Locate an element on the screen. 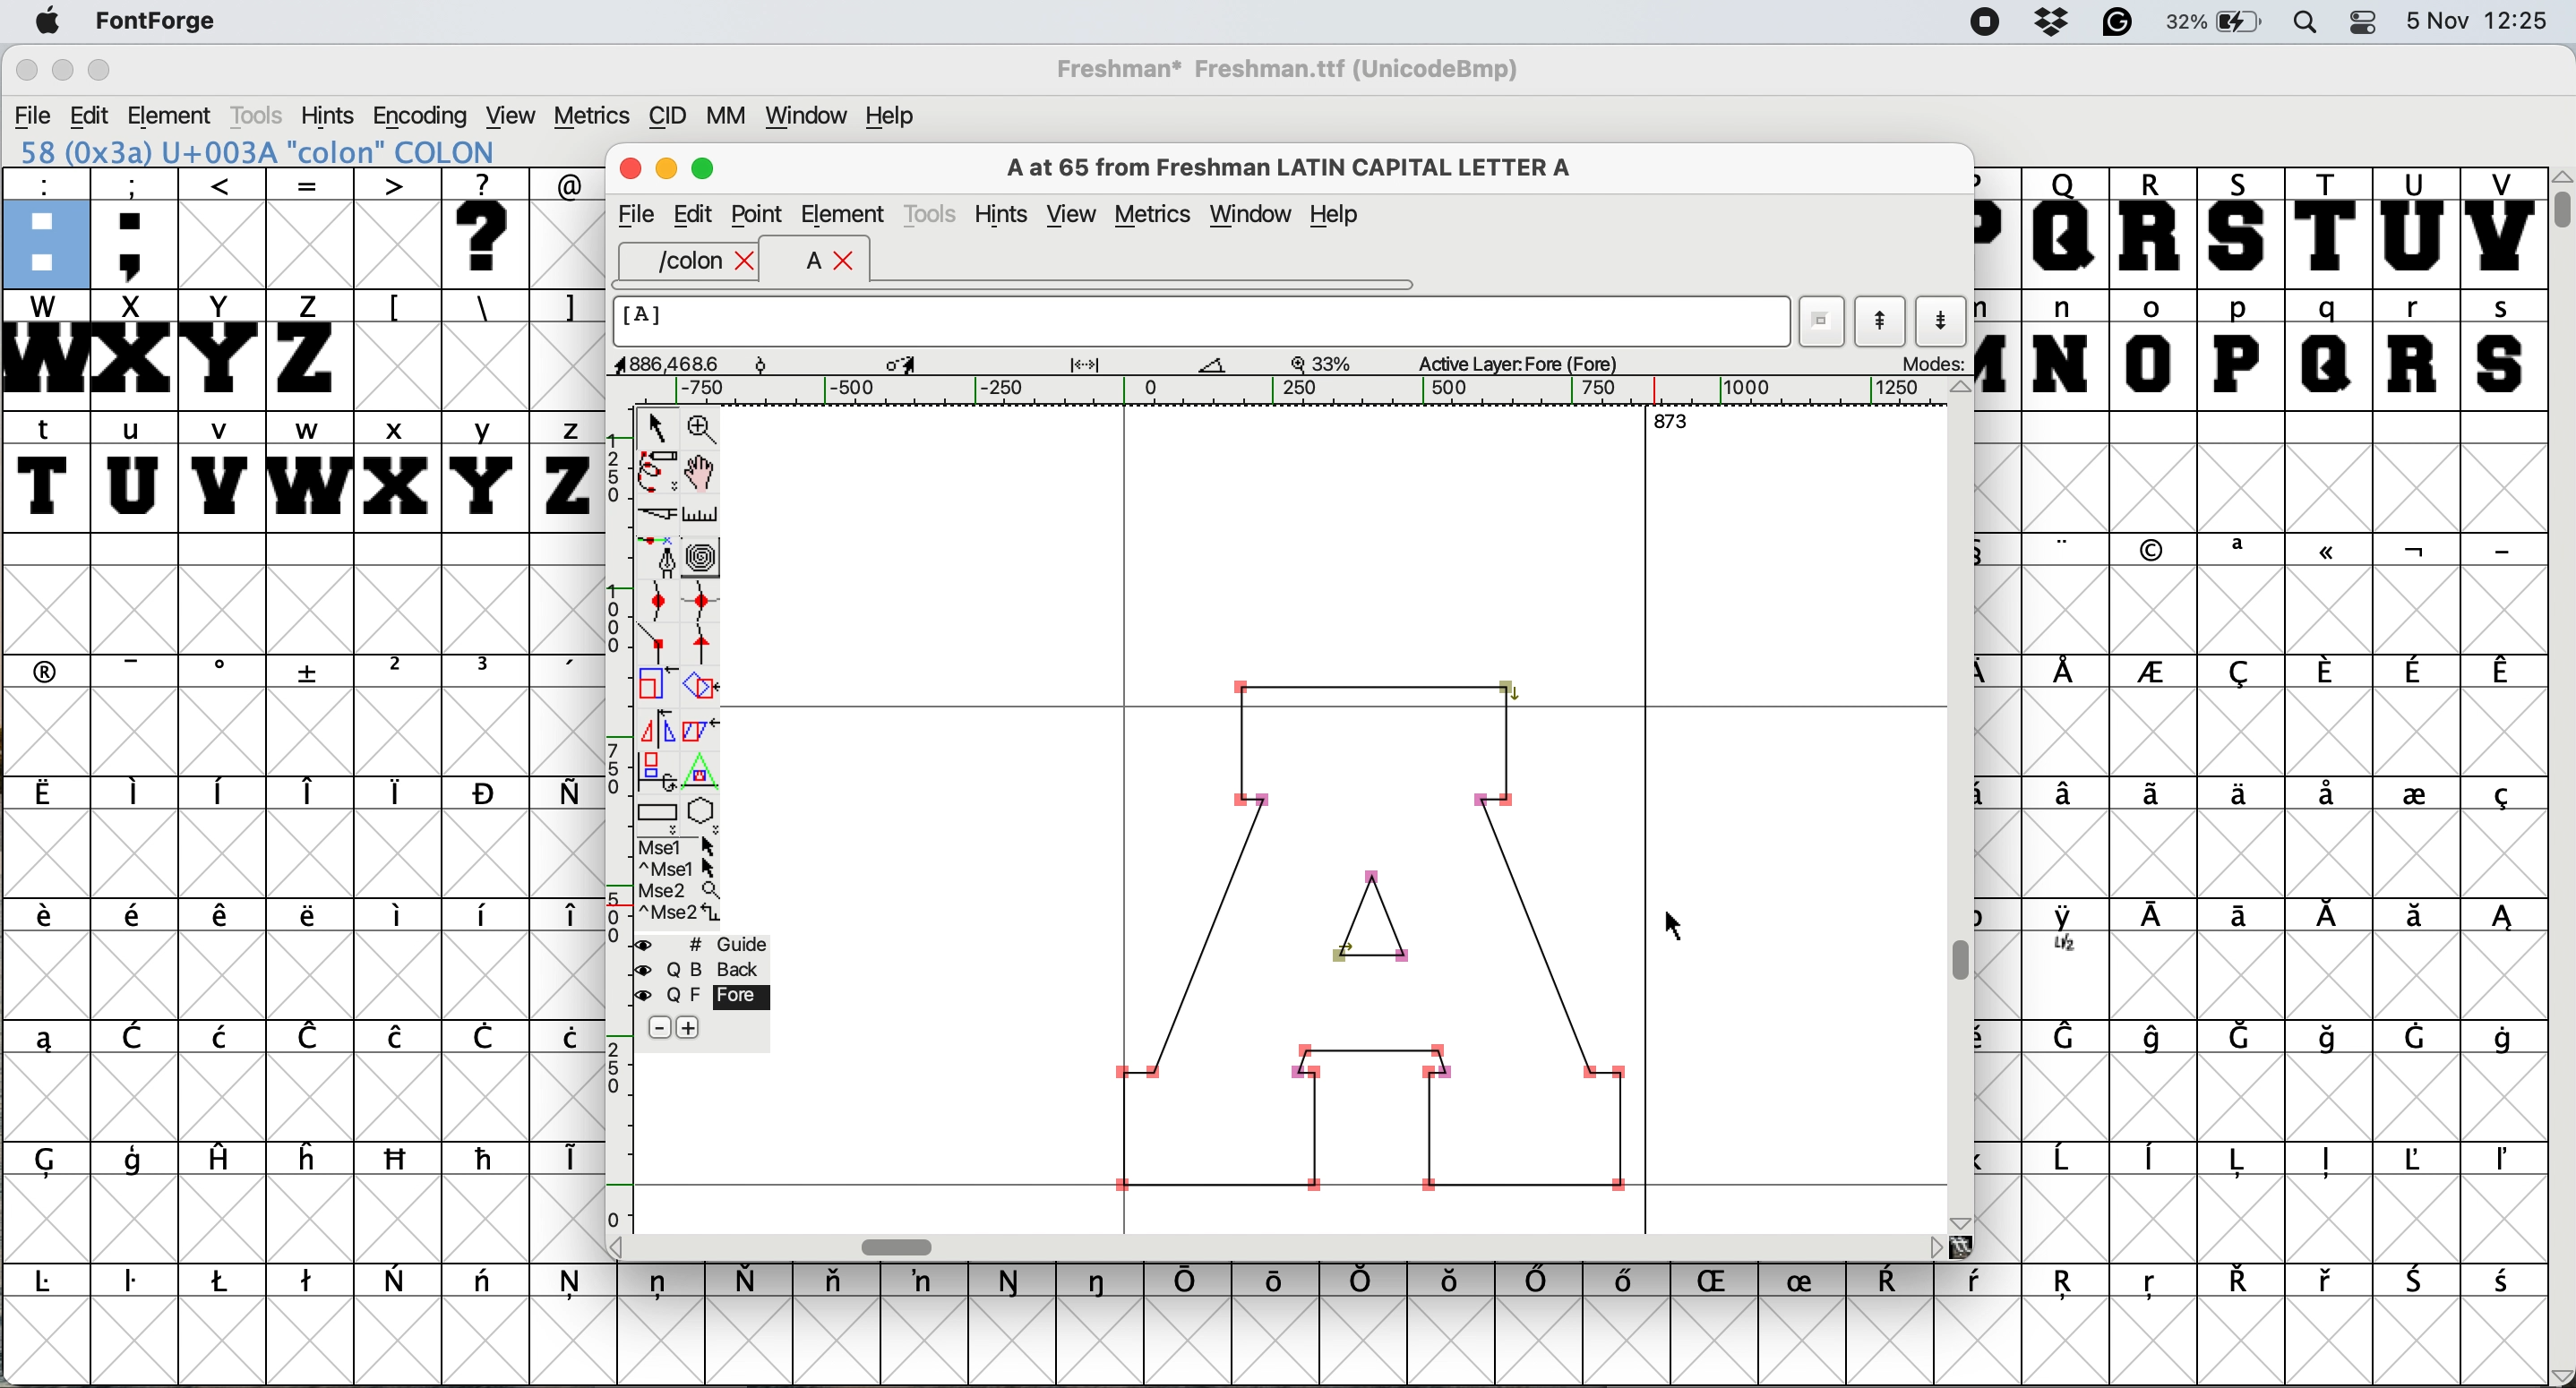 Image resolution: width=2576 pixels, height=1388 pixels. current word list is located at coordinates (1823, 314).